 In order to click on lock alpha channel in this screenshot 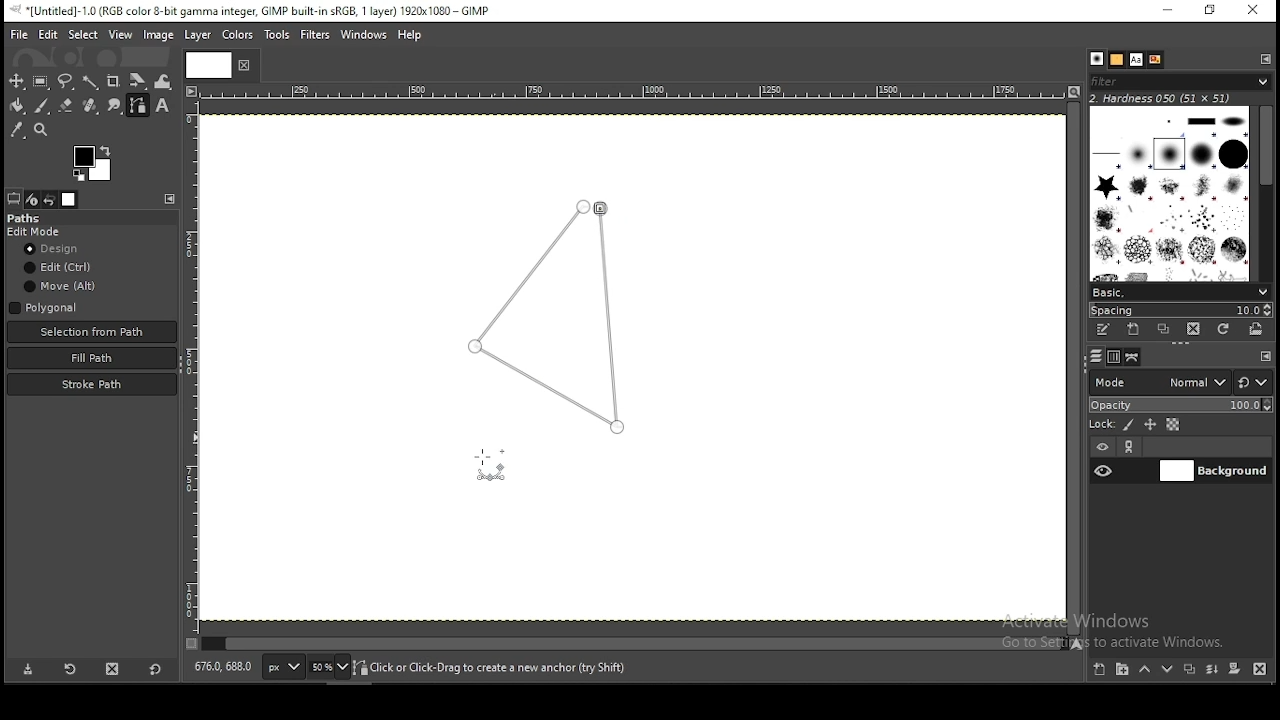, I will do `click(1174, 424)`.